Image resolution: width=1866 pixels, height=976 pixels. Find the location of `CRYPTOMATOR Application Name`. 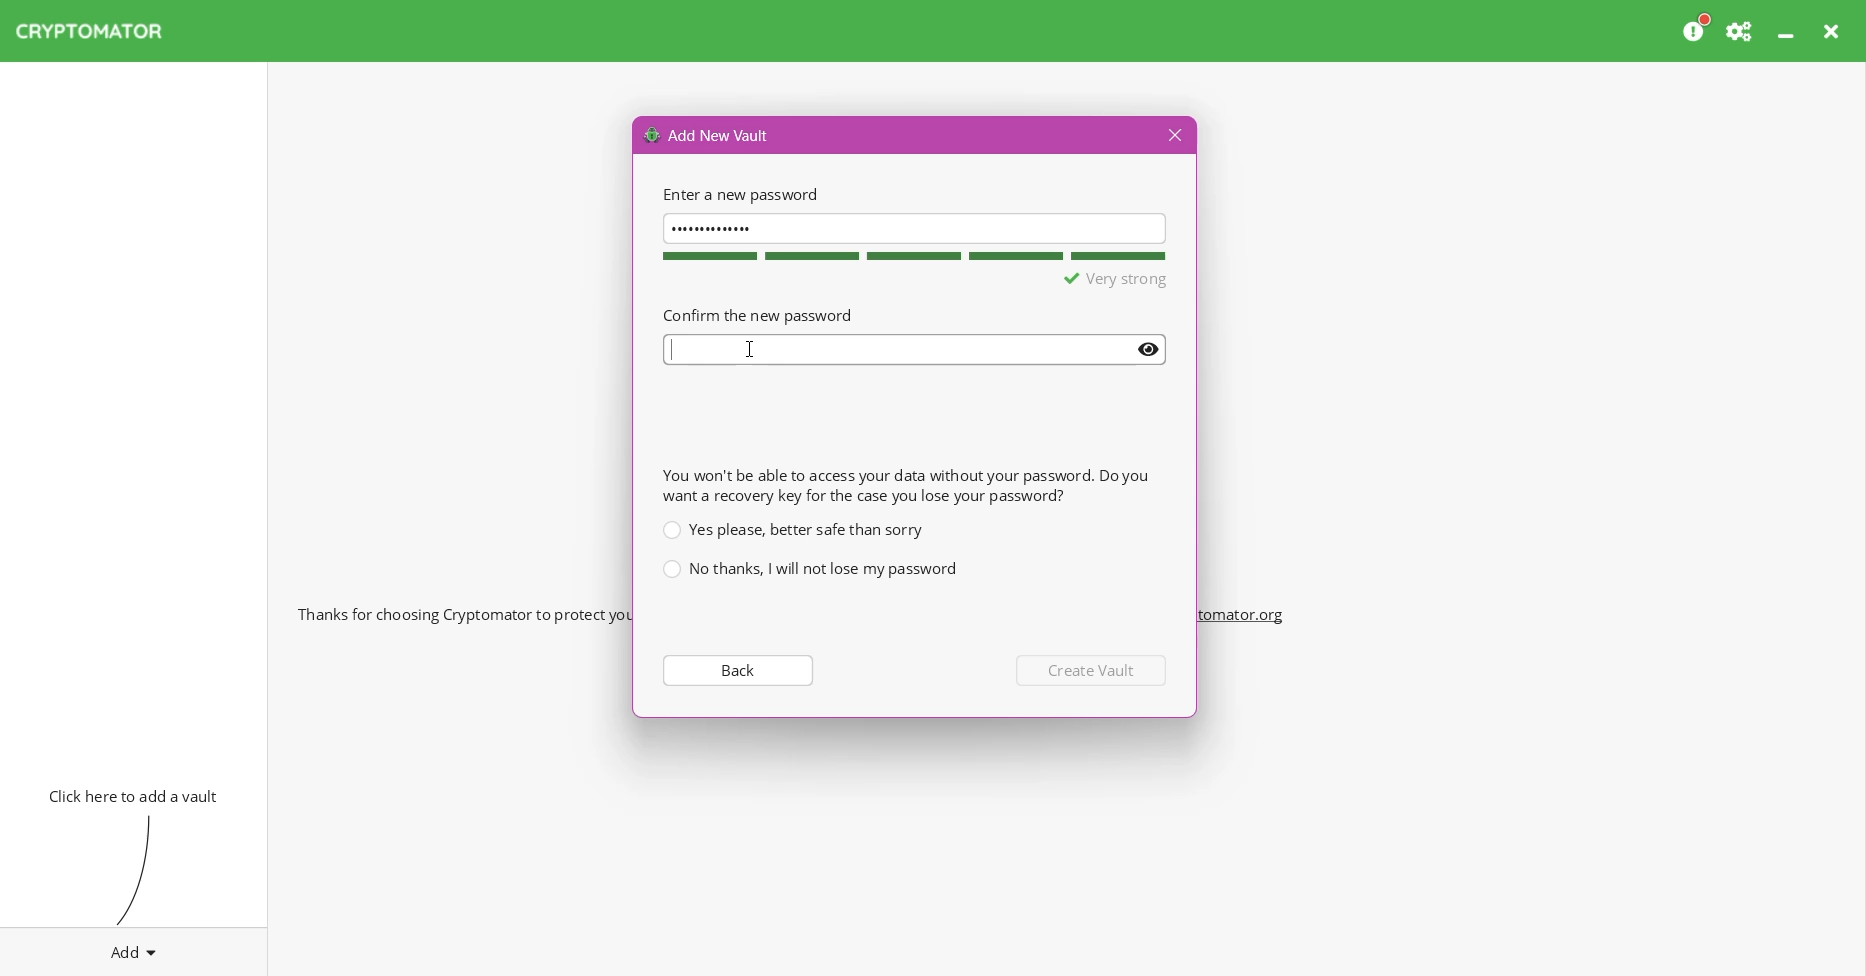

CRYPTOMATOR Application Name is located at coordinates (99, 31).